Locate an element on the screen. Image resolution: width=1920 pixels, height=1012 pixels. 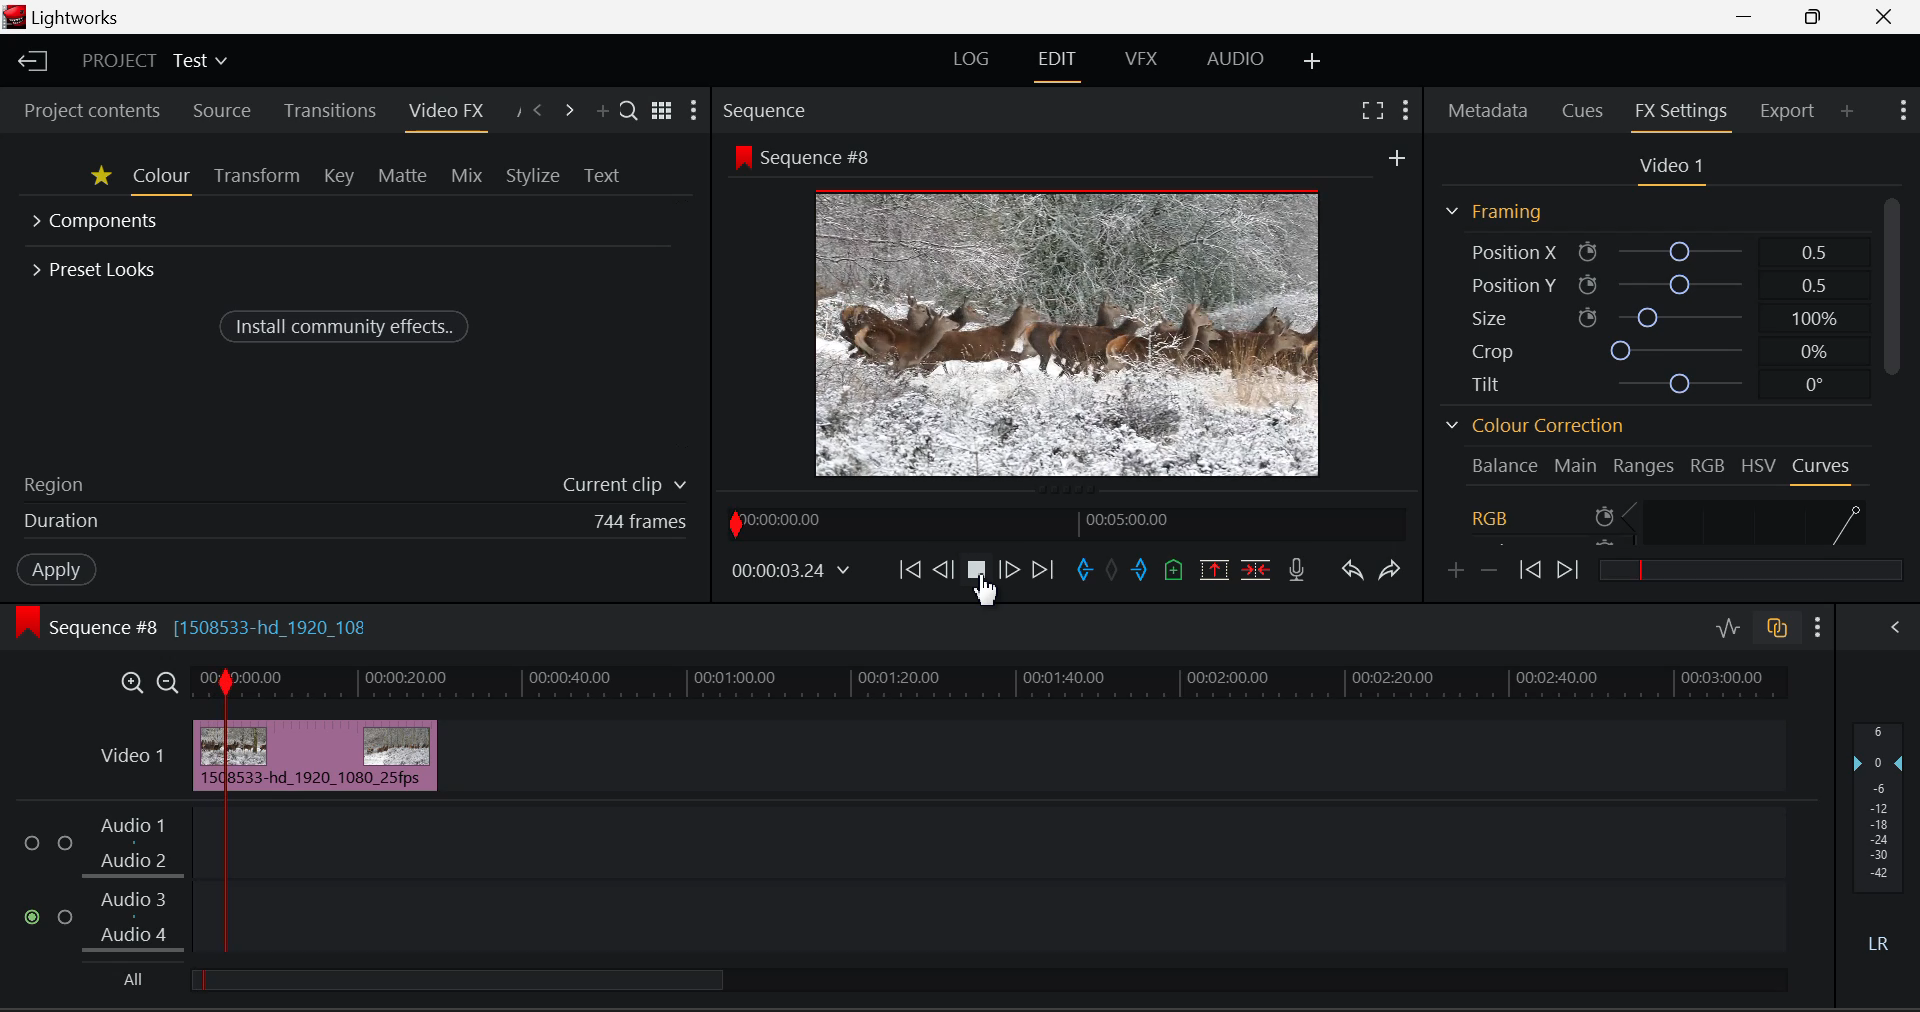
Timeline Zoom In is located at coordinates (131, 685).